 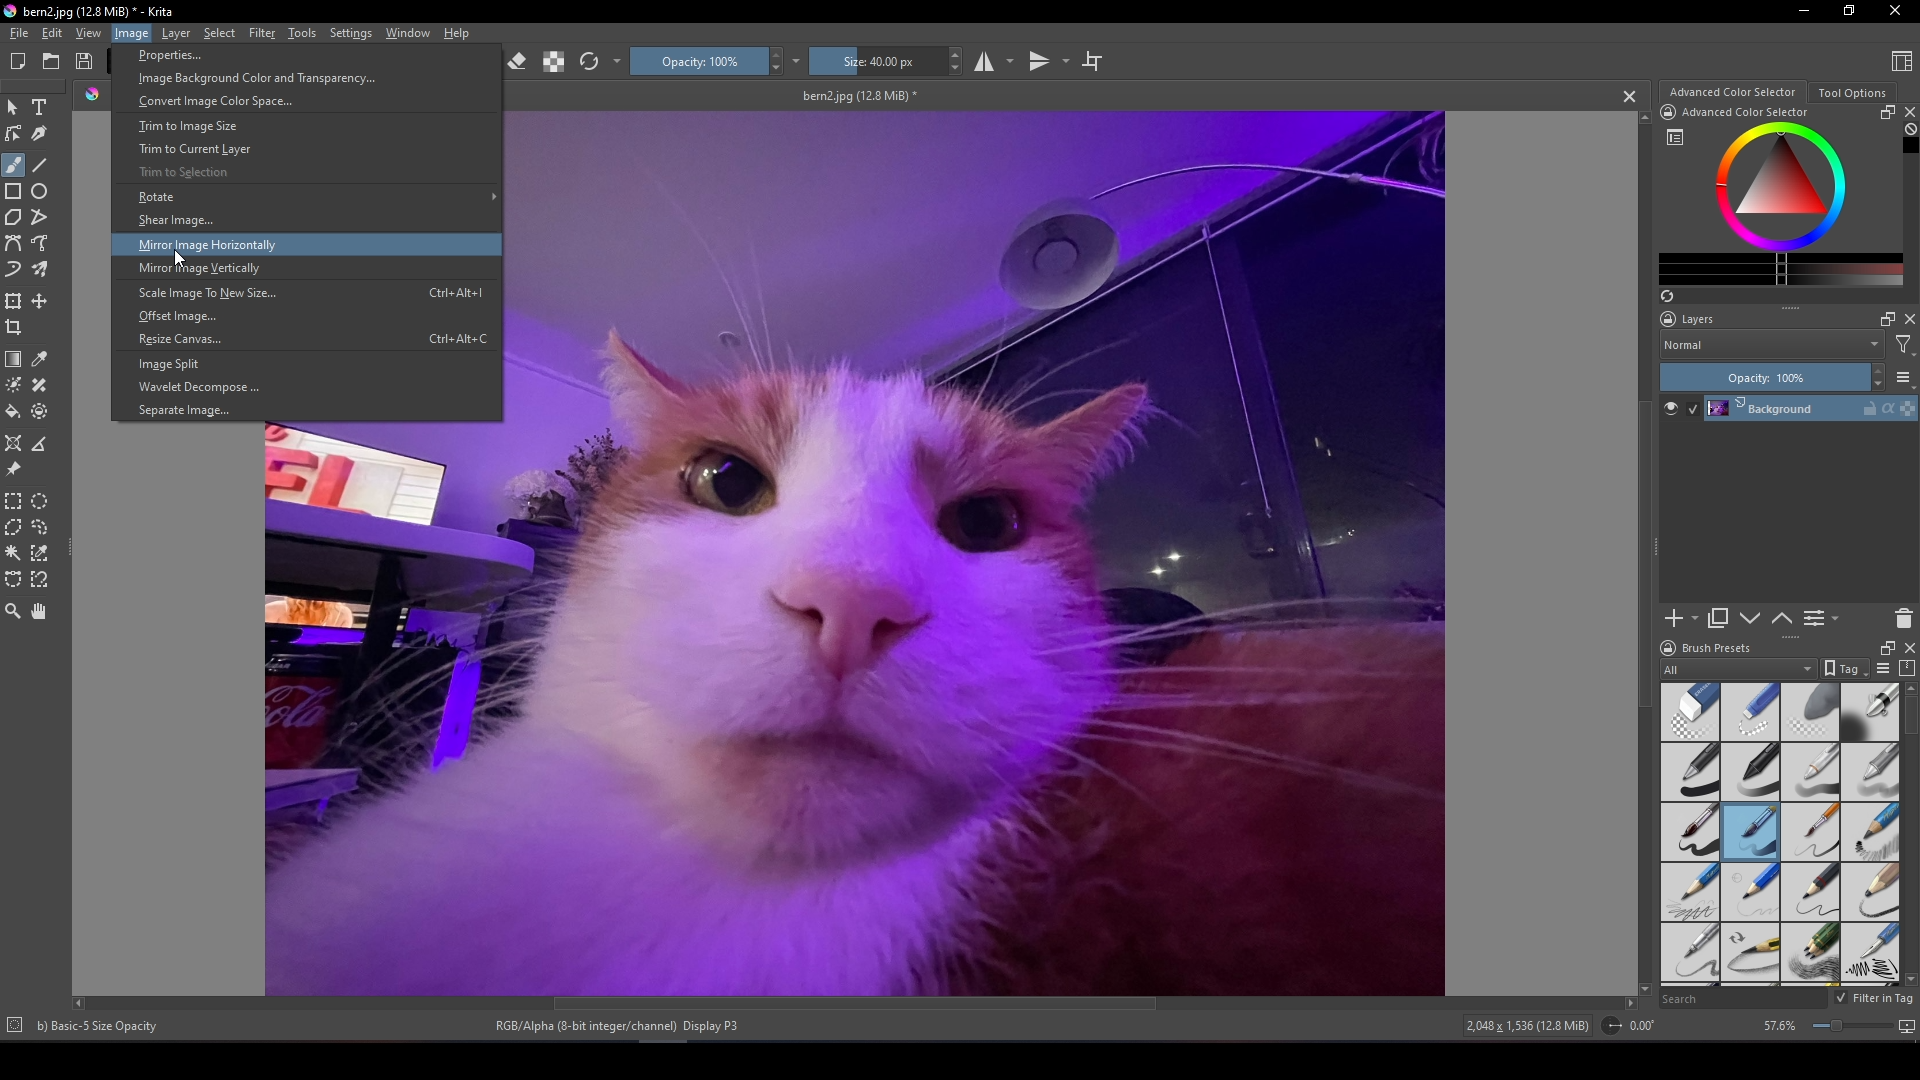 What do you see at coordinates (1838, 1026) in the screenshot?
I see `zoom factor` at bounding box center [1838, 1026].